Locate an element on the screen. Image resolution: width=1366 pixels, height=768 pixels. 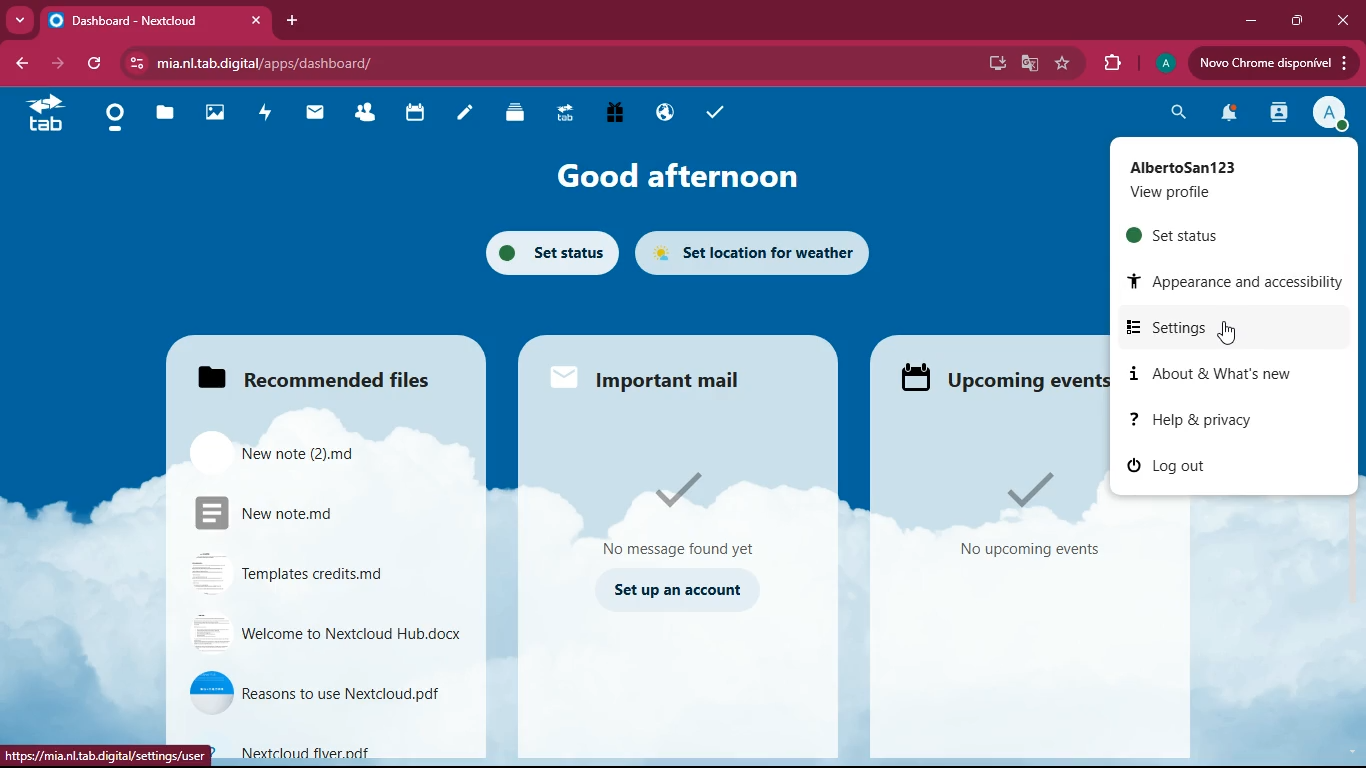
activity is located at coordinates (262, 115).